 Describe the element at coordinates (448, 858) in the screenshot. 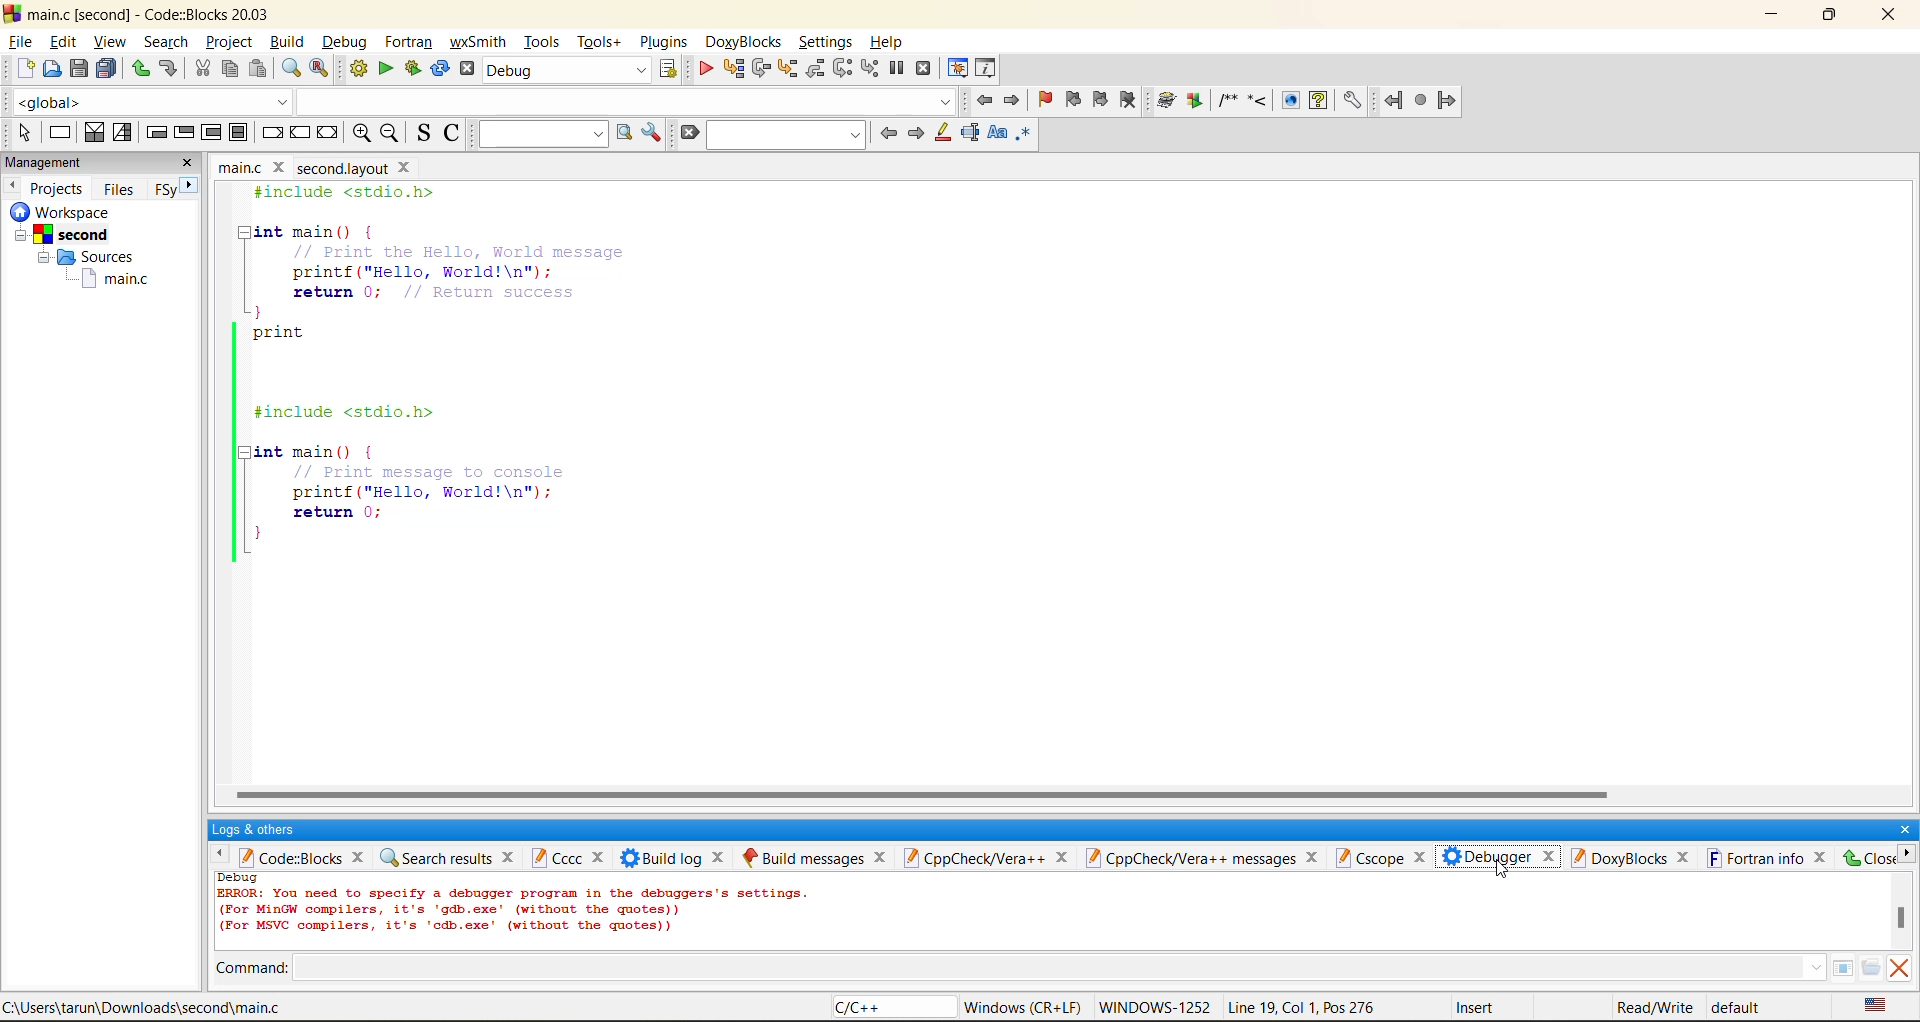

I see `search results` at that location.